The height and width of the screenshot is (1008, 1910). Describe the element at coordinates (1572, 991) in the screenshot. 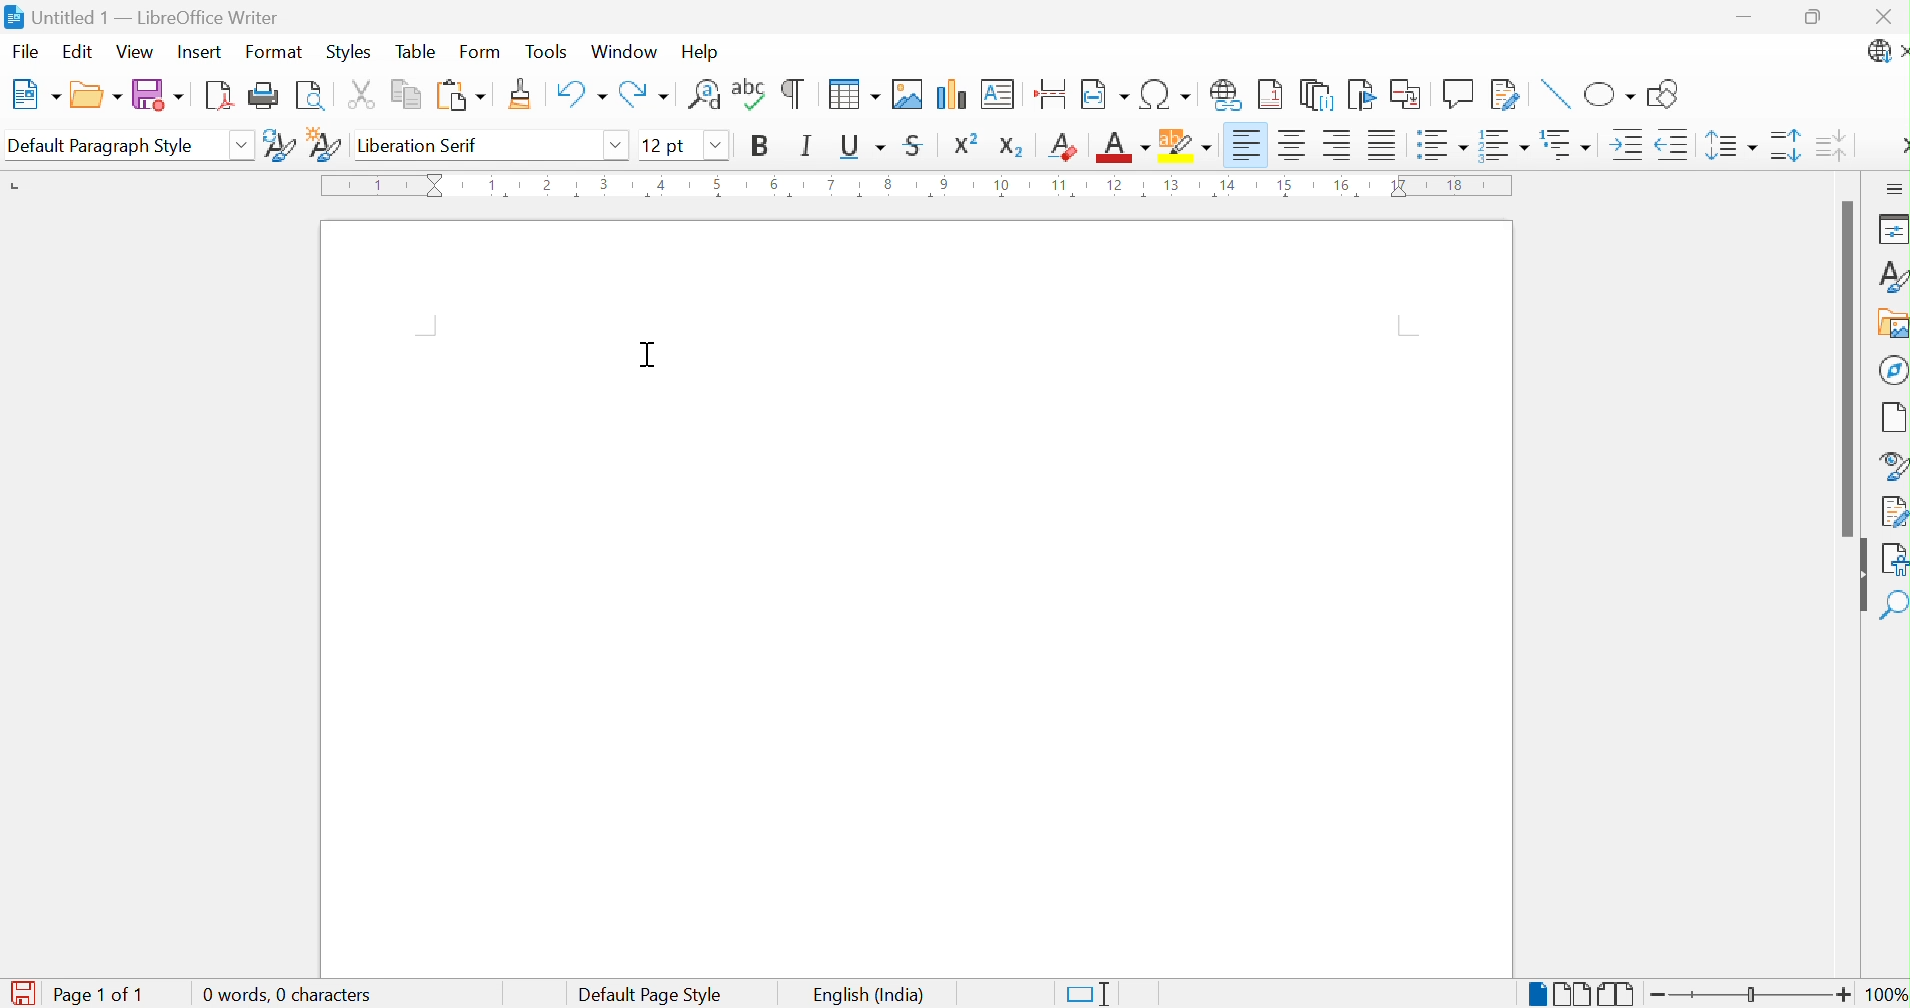

I see `Multiple-page View` at that location.